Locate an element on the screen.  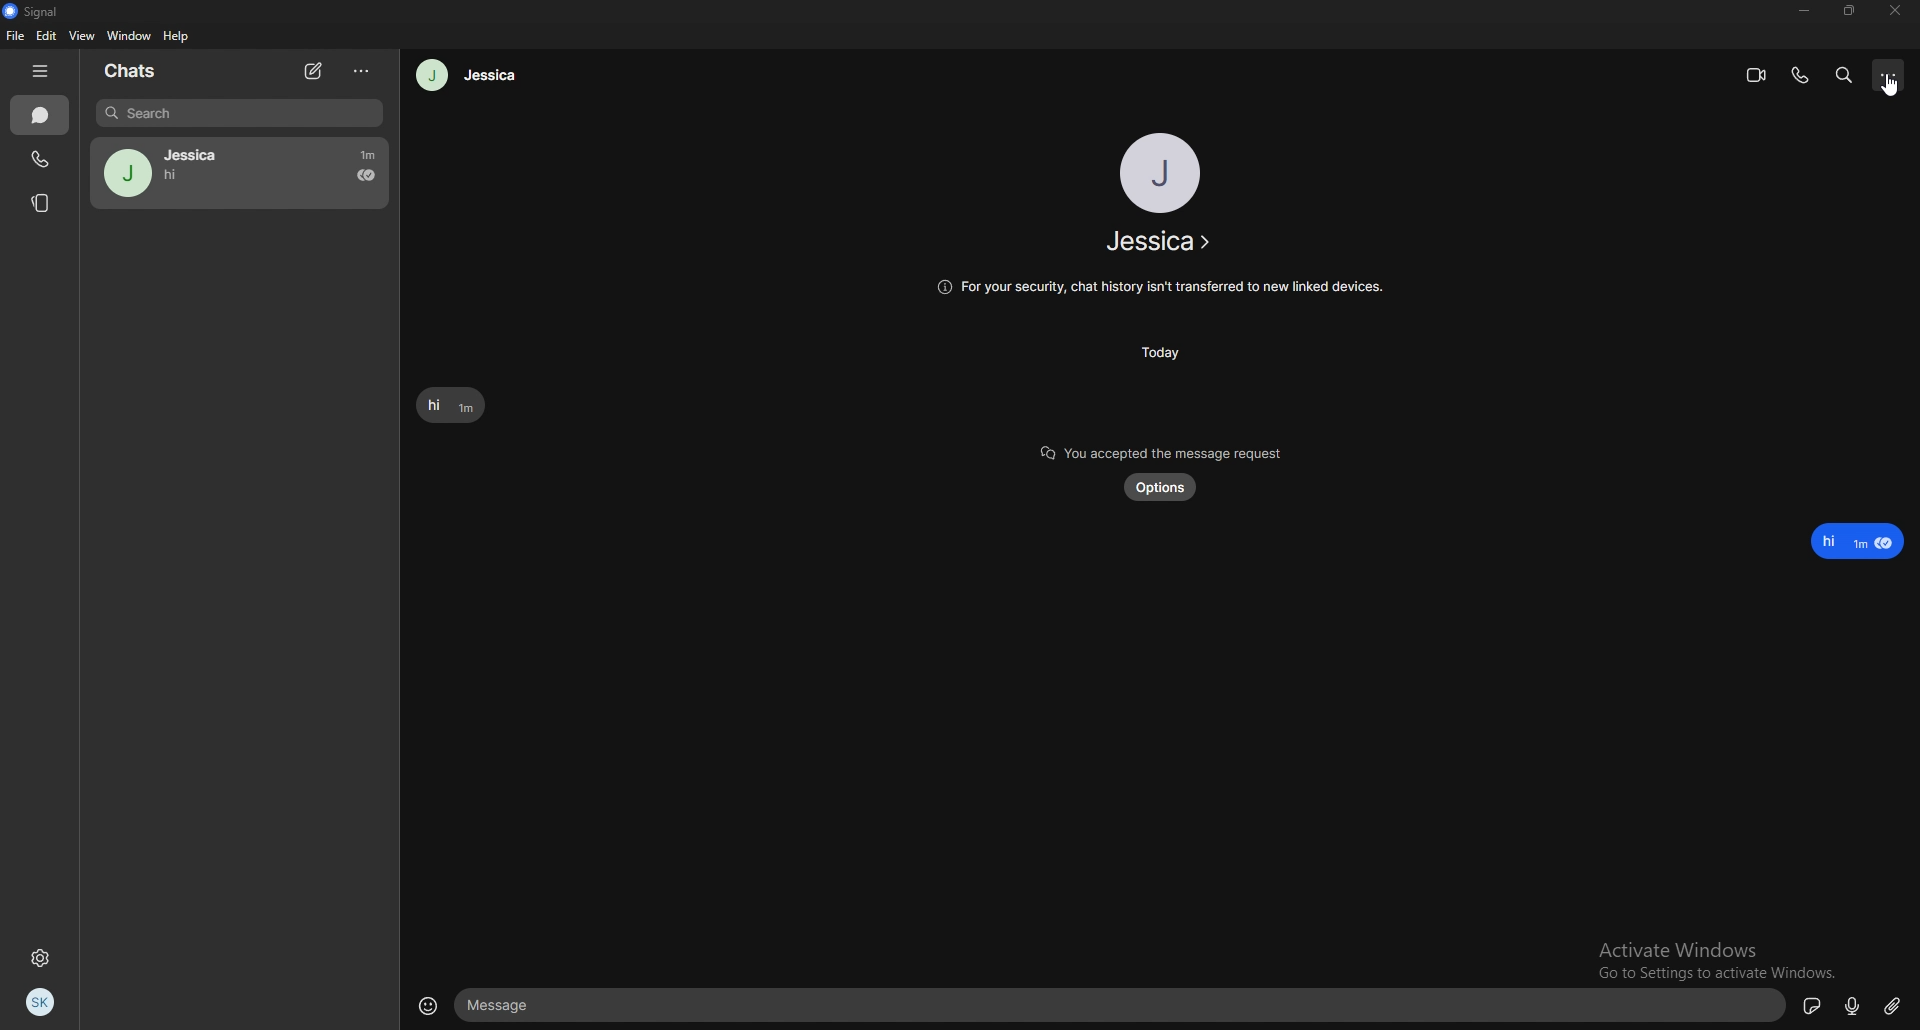
Search bar is located at coordinates (238, 114).